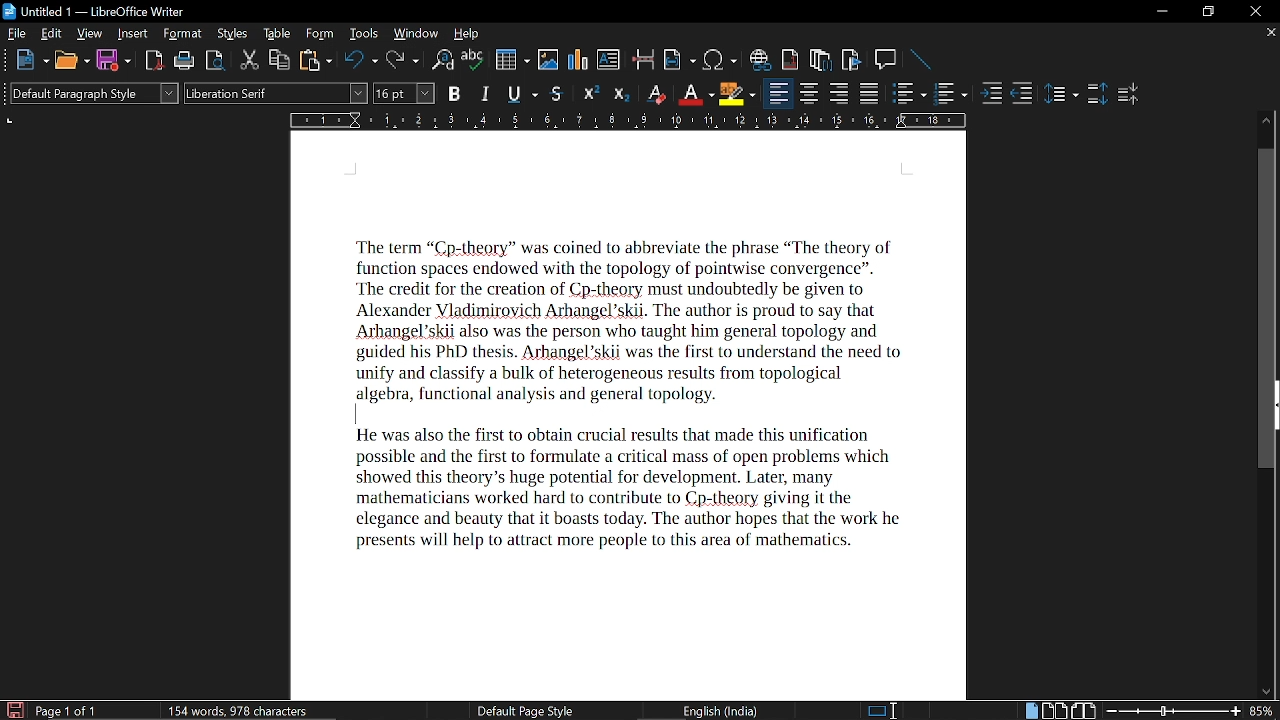  Describe the element at coordinates (133, 34) in the screenshot. I see `Insert` at that location.